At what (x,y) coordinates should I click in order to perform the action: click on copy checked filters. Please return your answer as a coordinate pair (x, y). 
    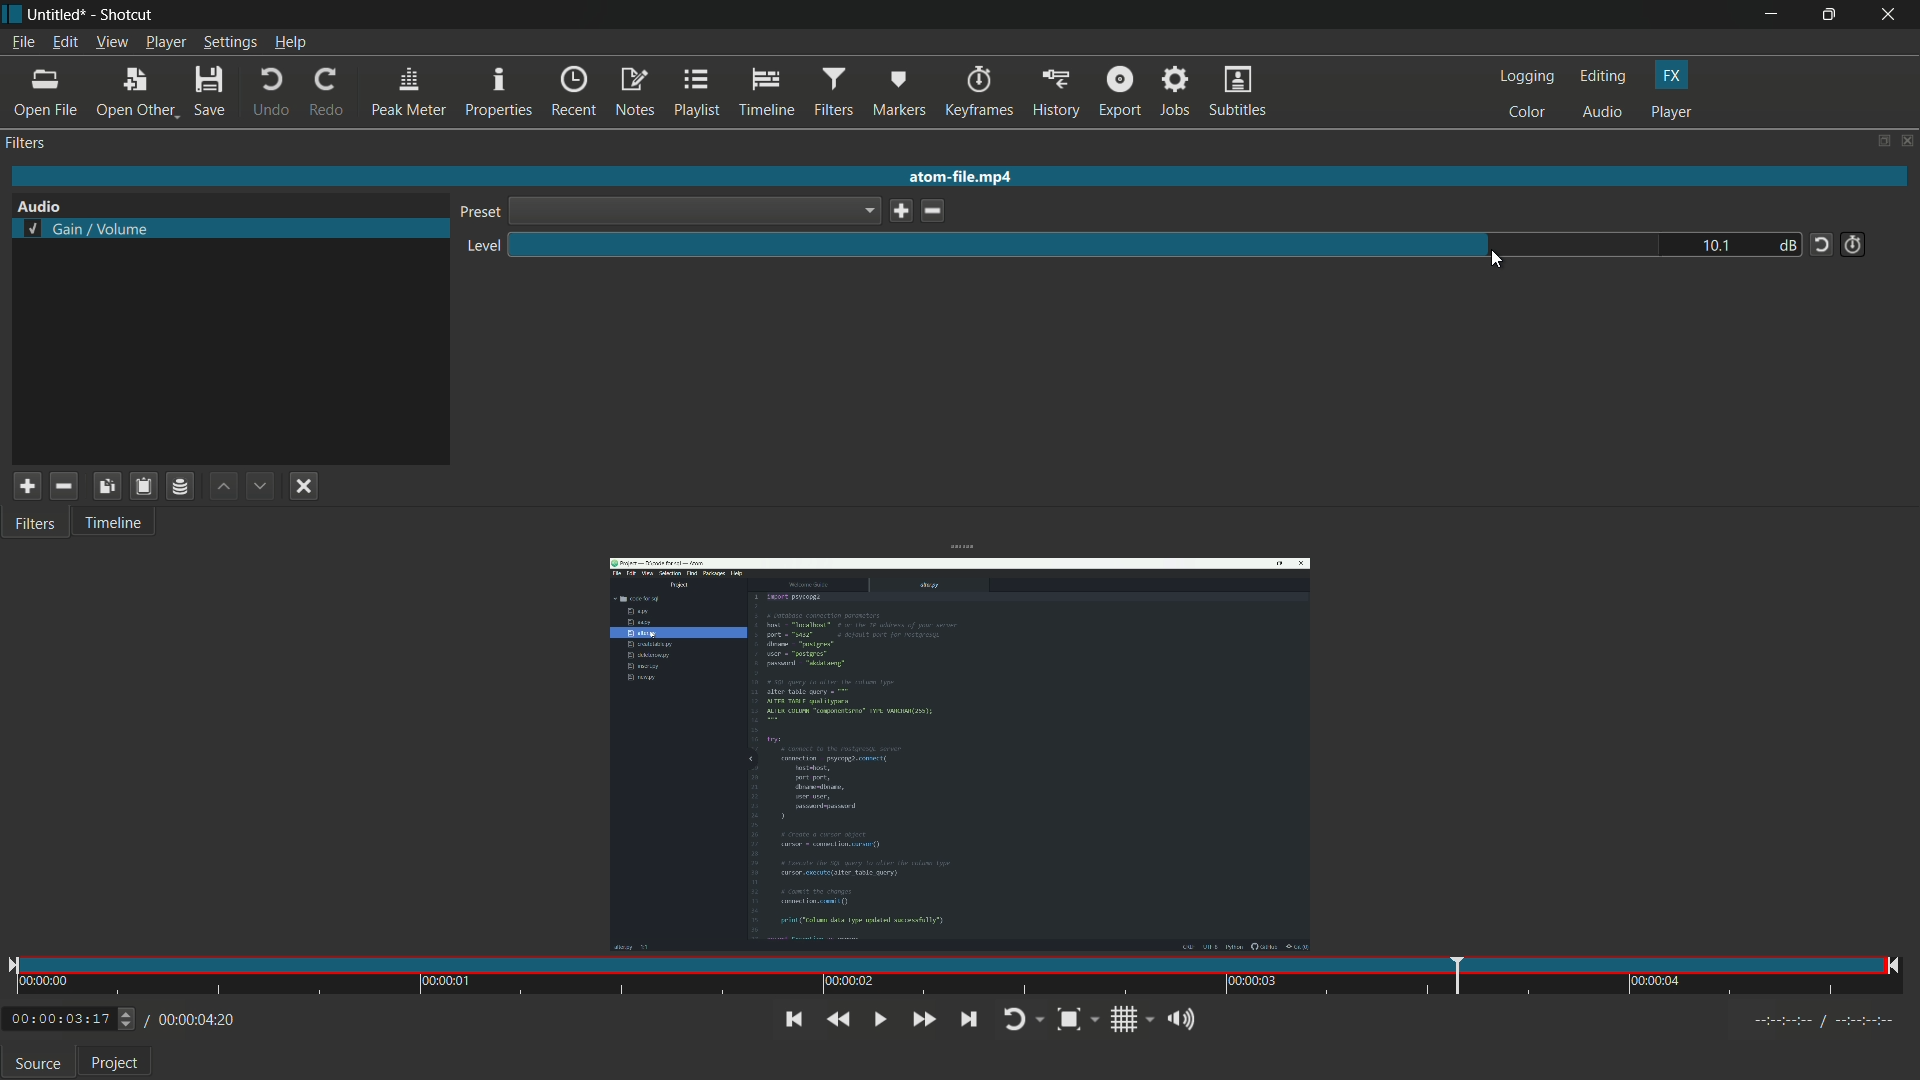
    Looking at the image, I should click on (107, 487).